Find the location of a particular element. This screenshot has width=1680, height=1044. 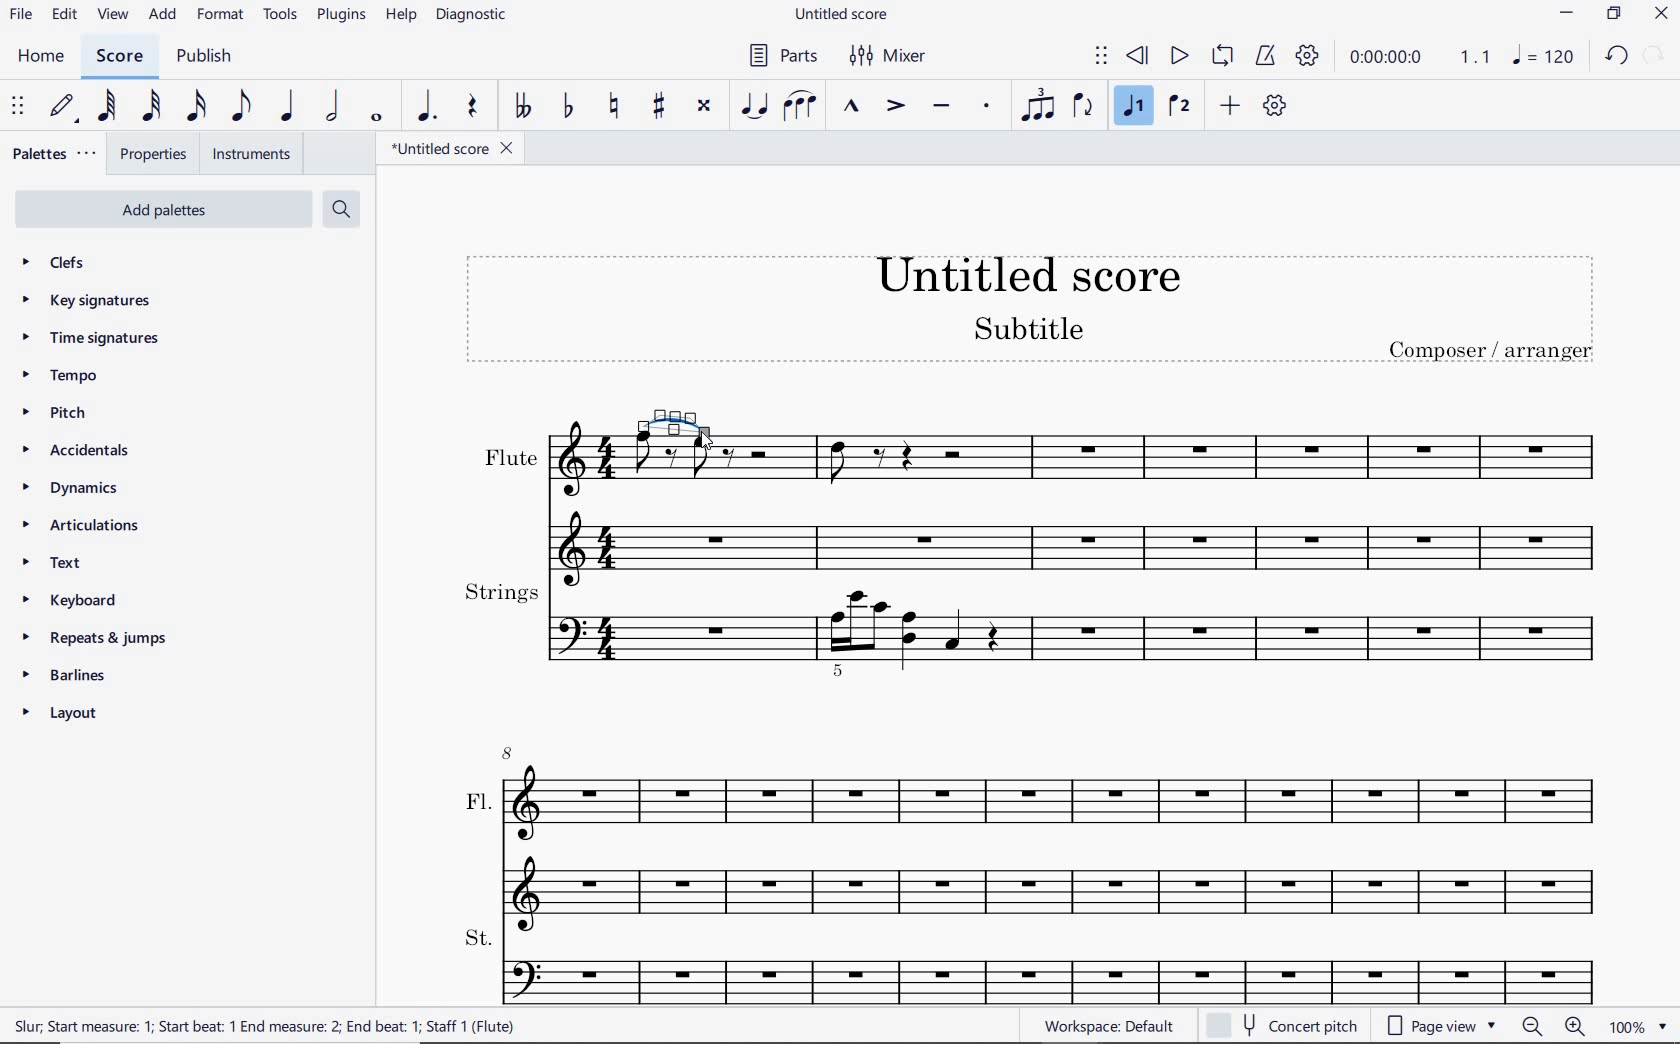

VOICE 2 is located at coordinates (1180, 107).